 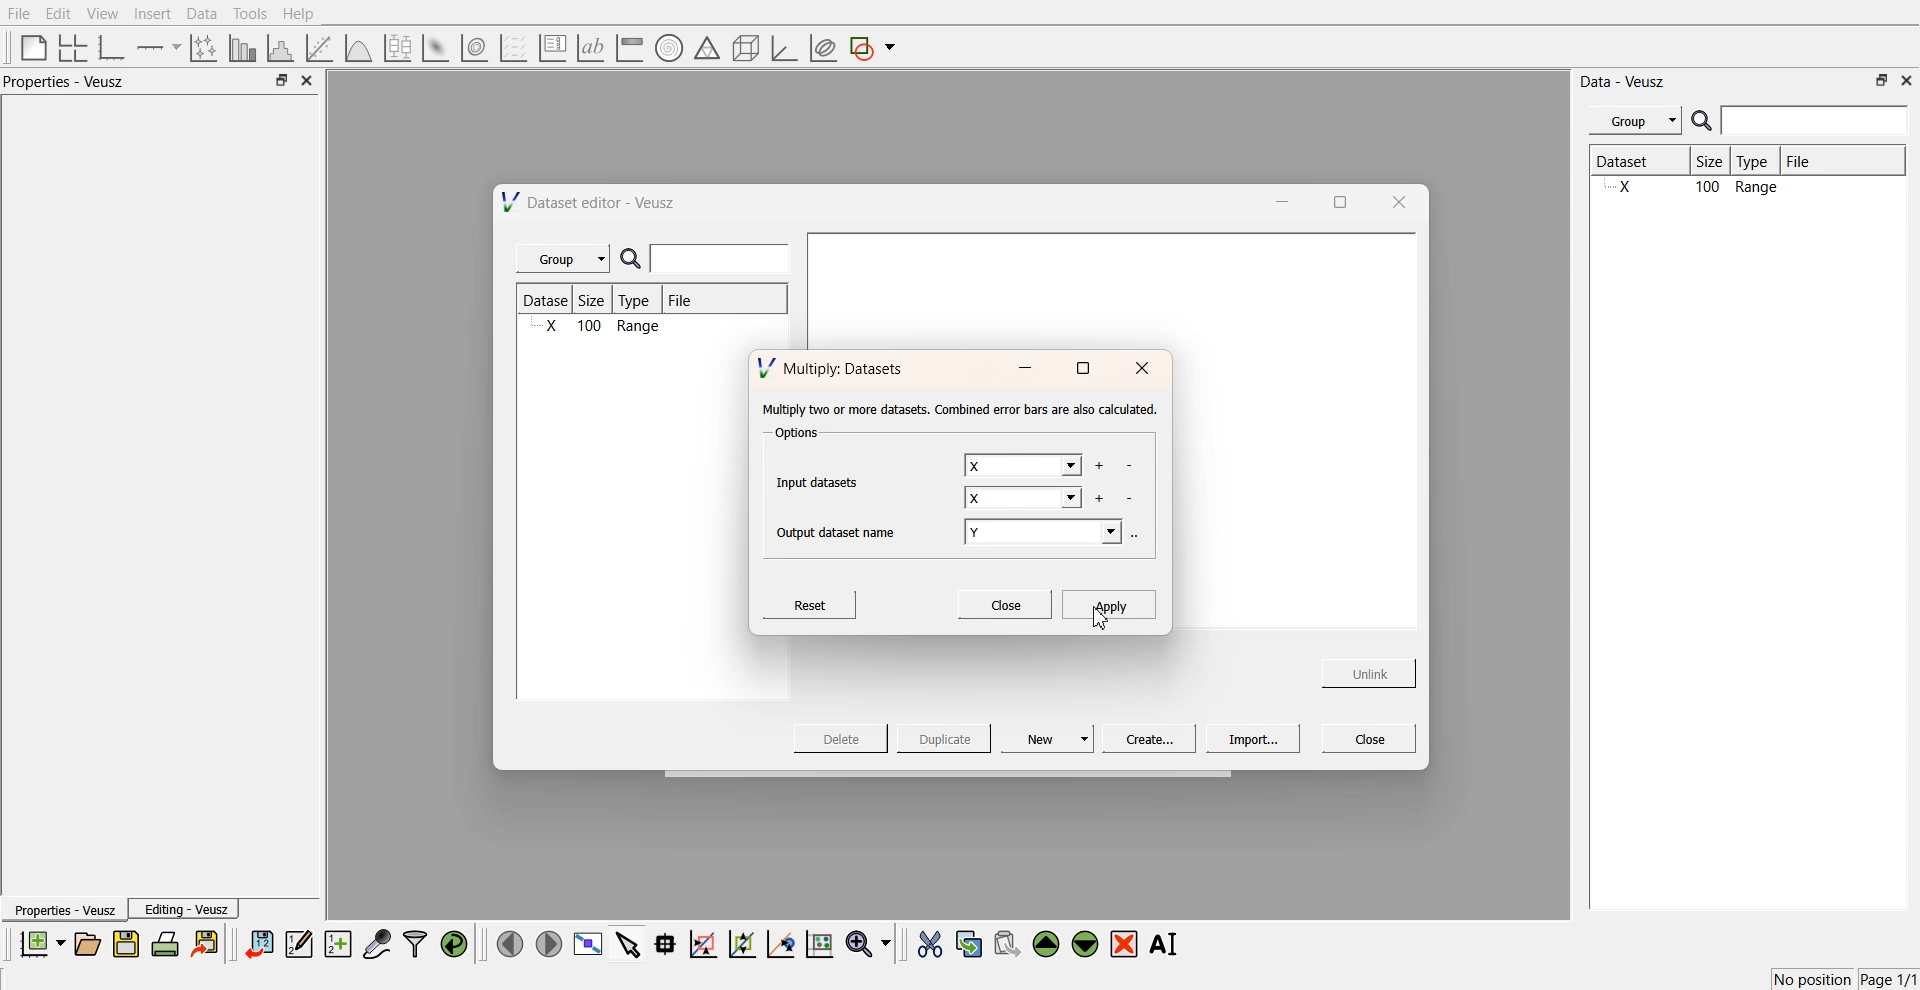 What do you see at coordinates (378, 945) in the screenshot?
I see `capture data points` at bounding box center [378, 945].